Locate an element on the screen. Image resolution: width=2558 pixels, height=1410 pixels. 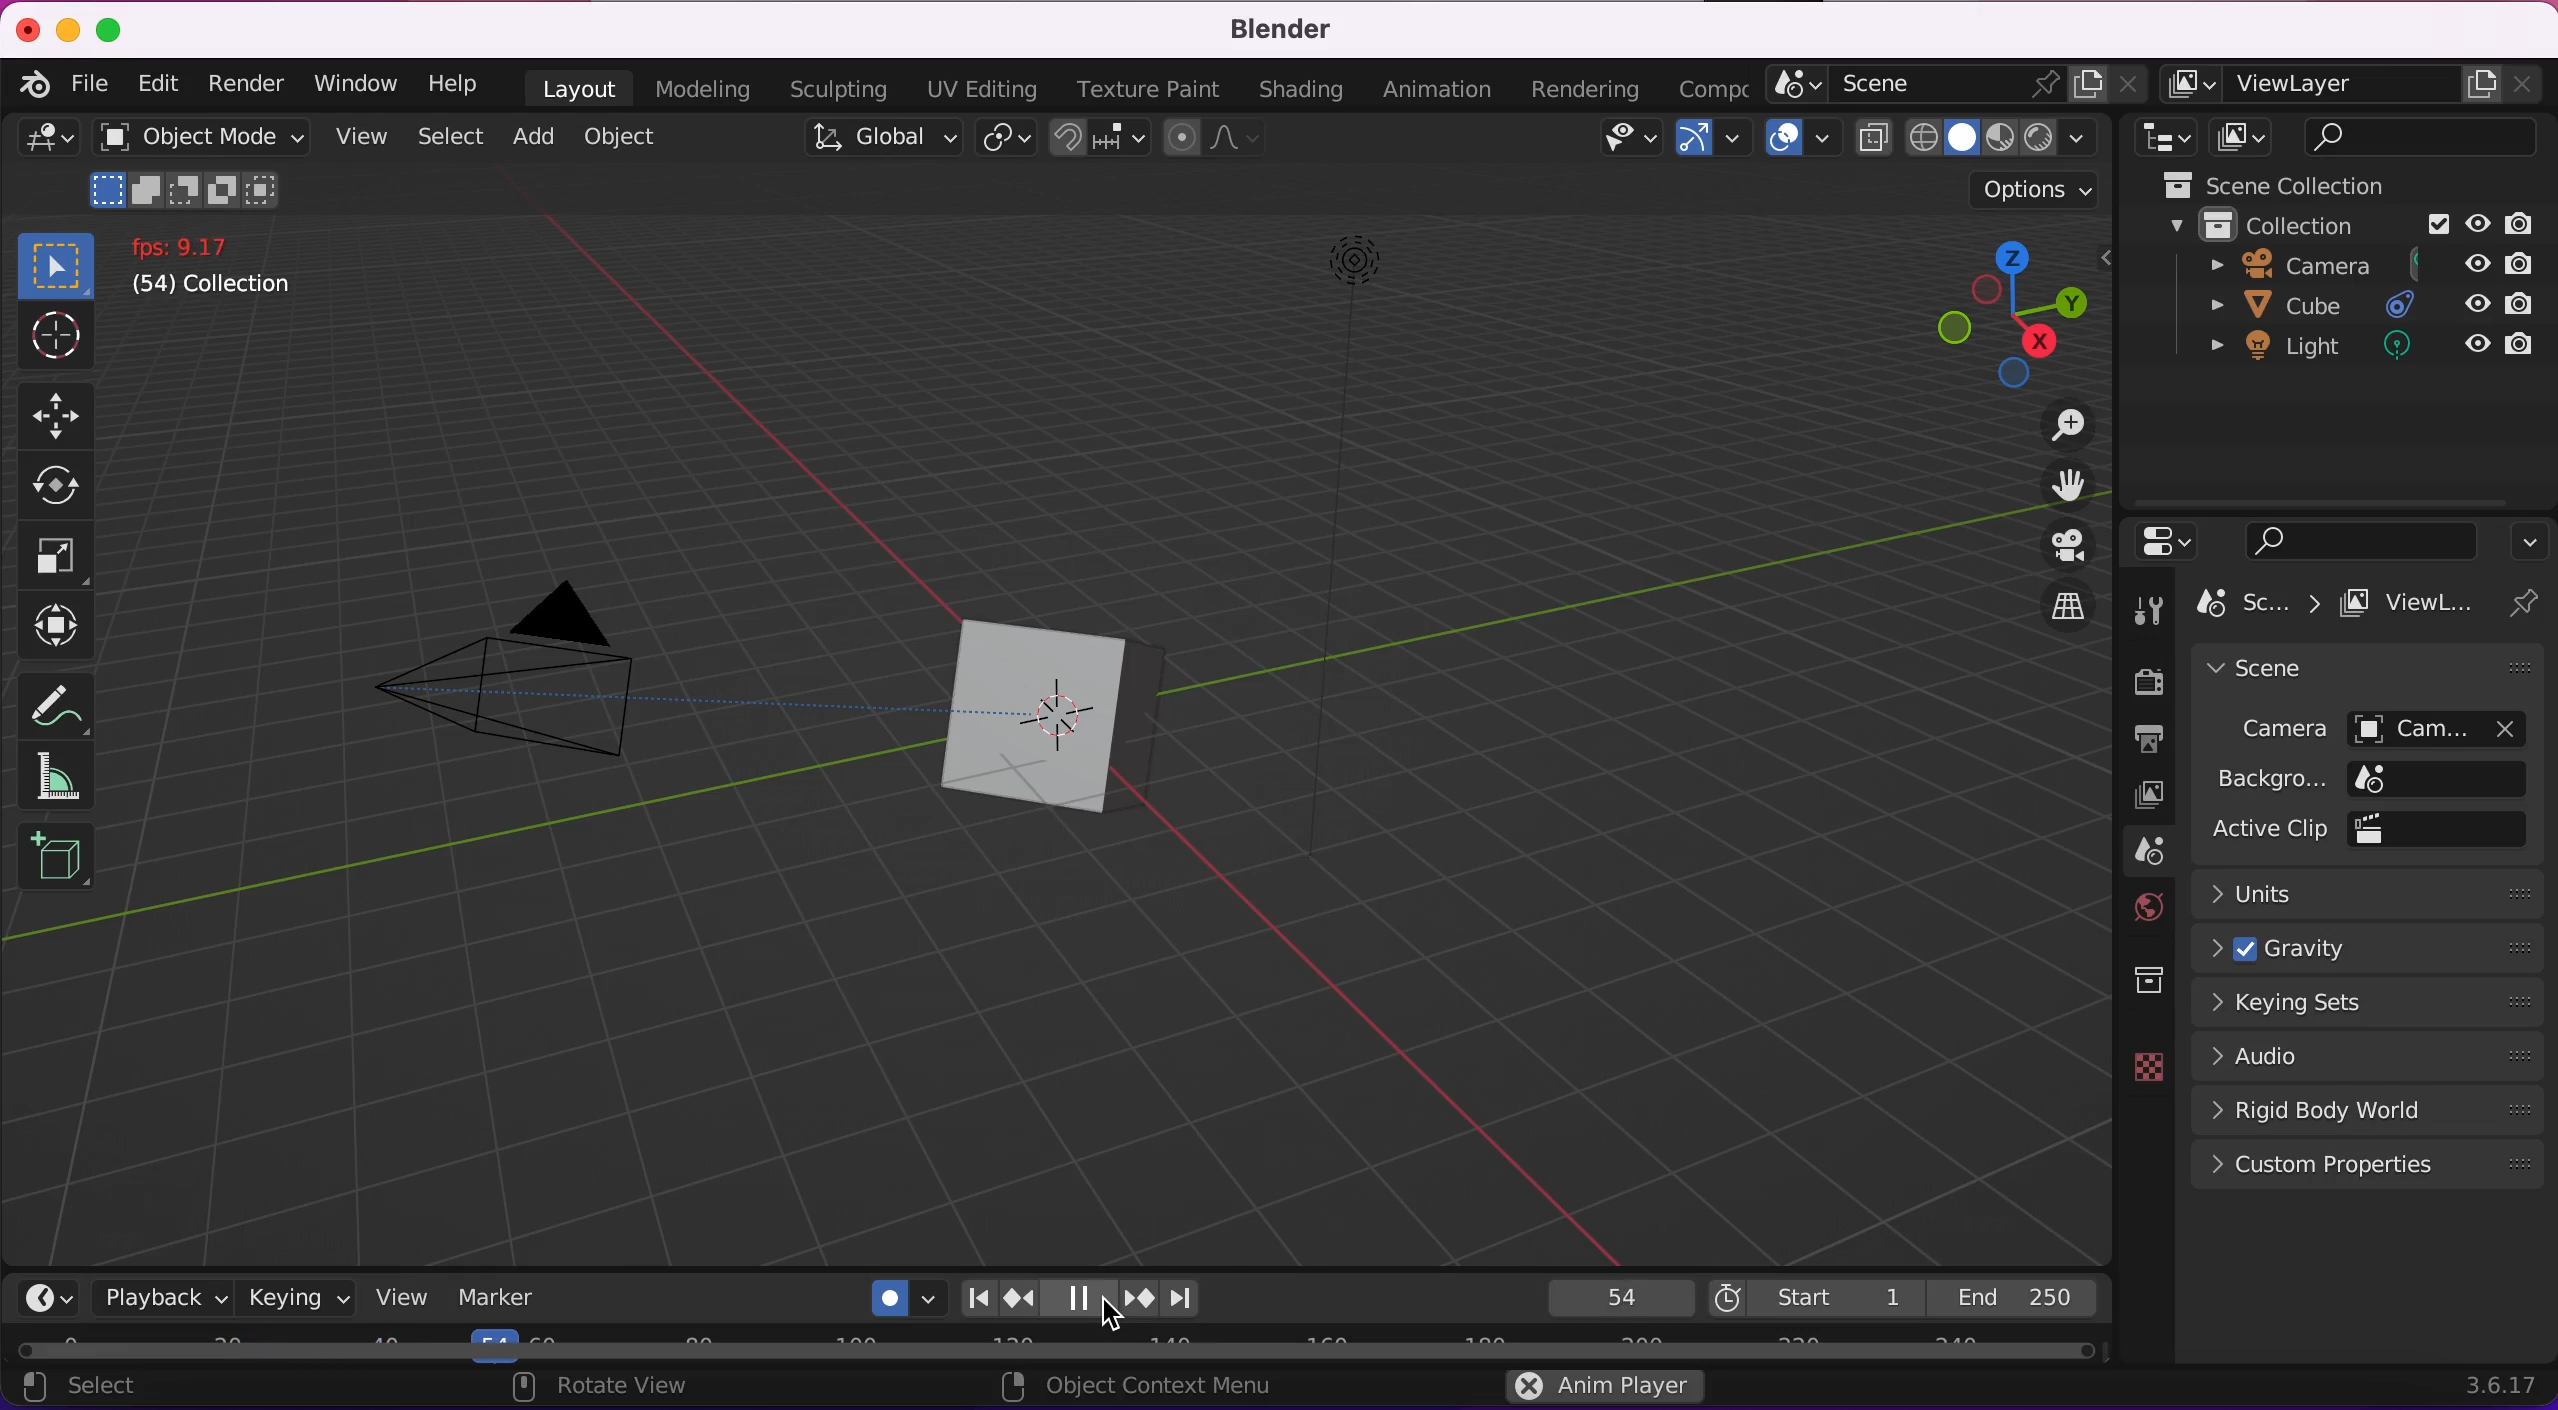
units is located at coordinates (2377, 893).